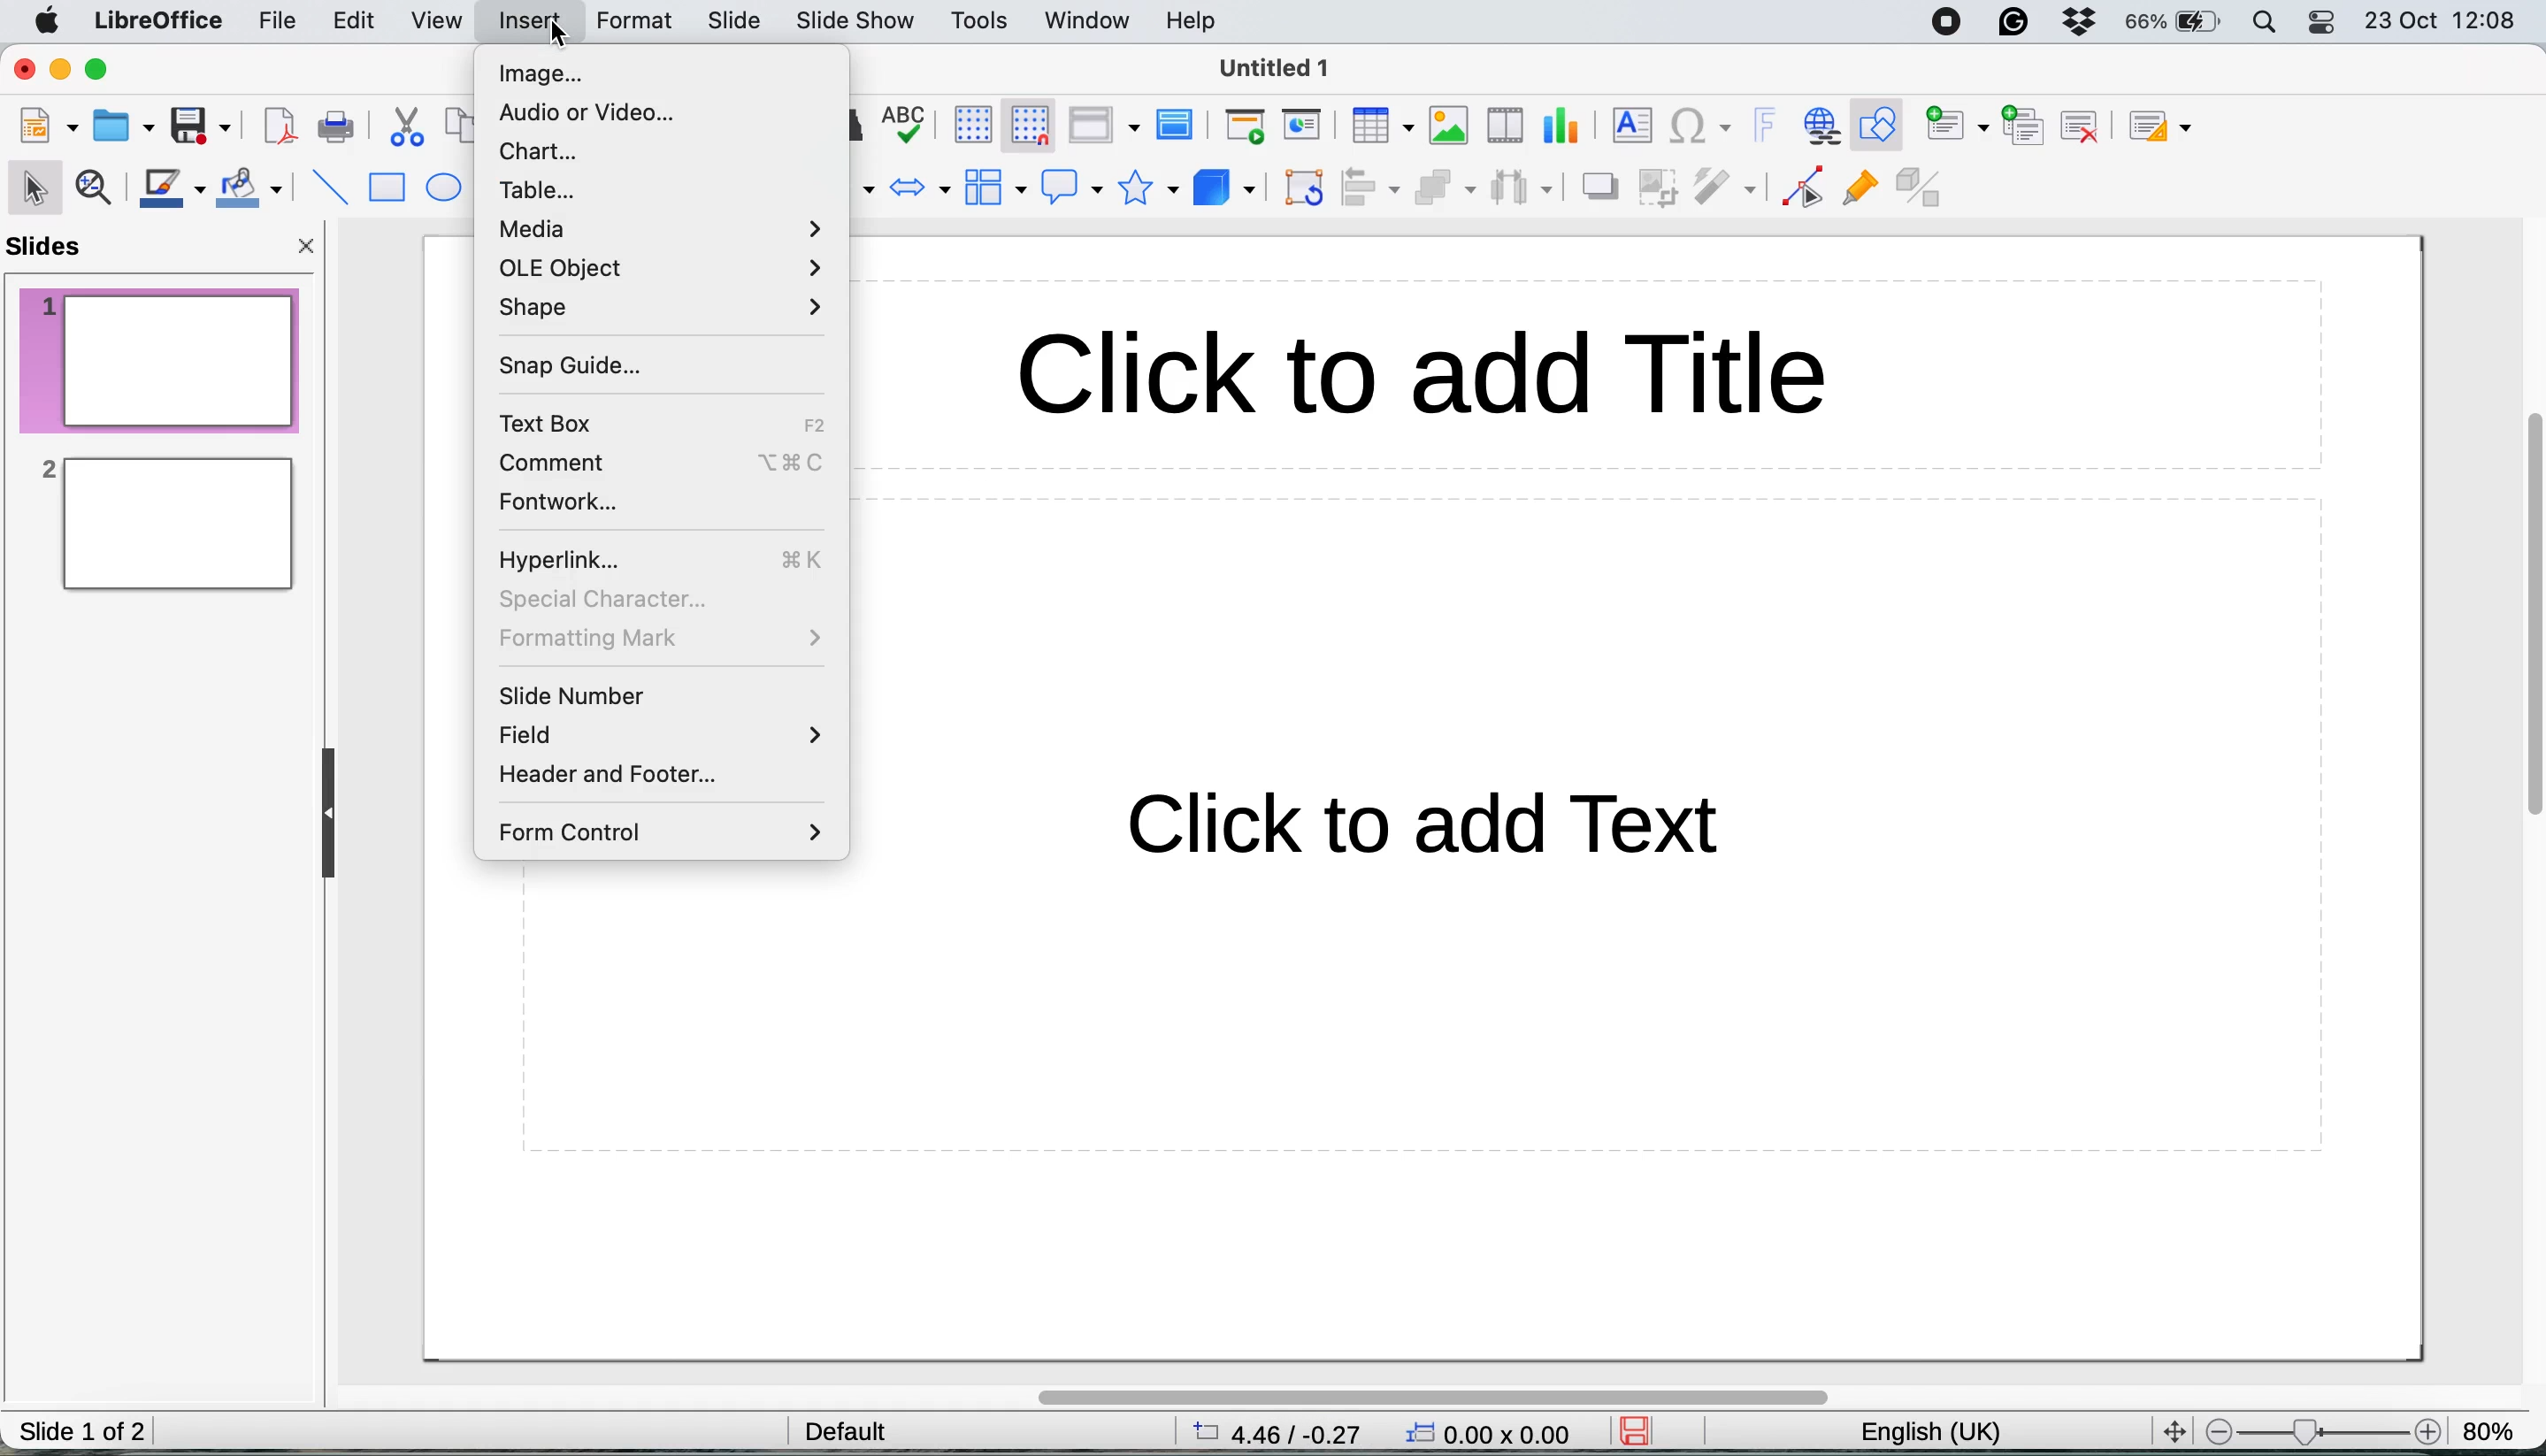 The image size is (2546, 1456). What do you see at coordinates (734, 23) in the screenshot?
I see `slide` at bounding box center [734, 23].